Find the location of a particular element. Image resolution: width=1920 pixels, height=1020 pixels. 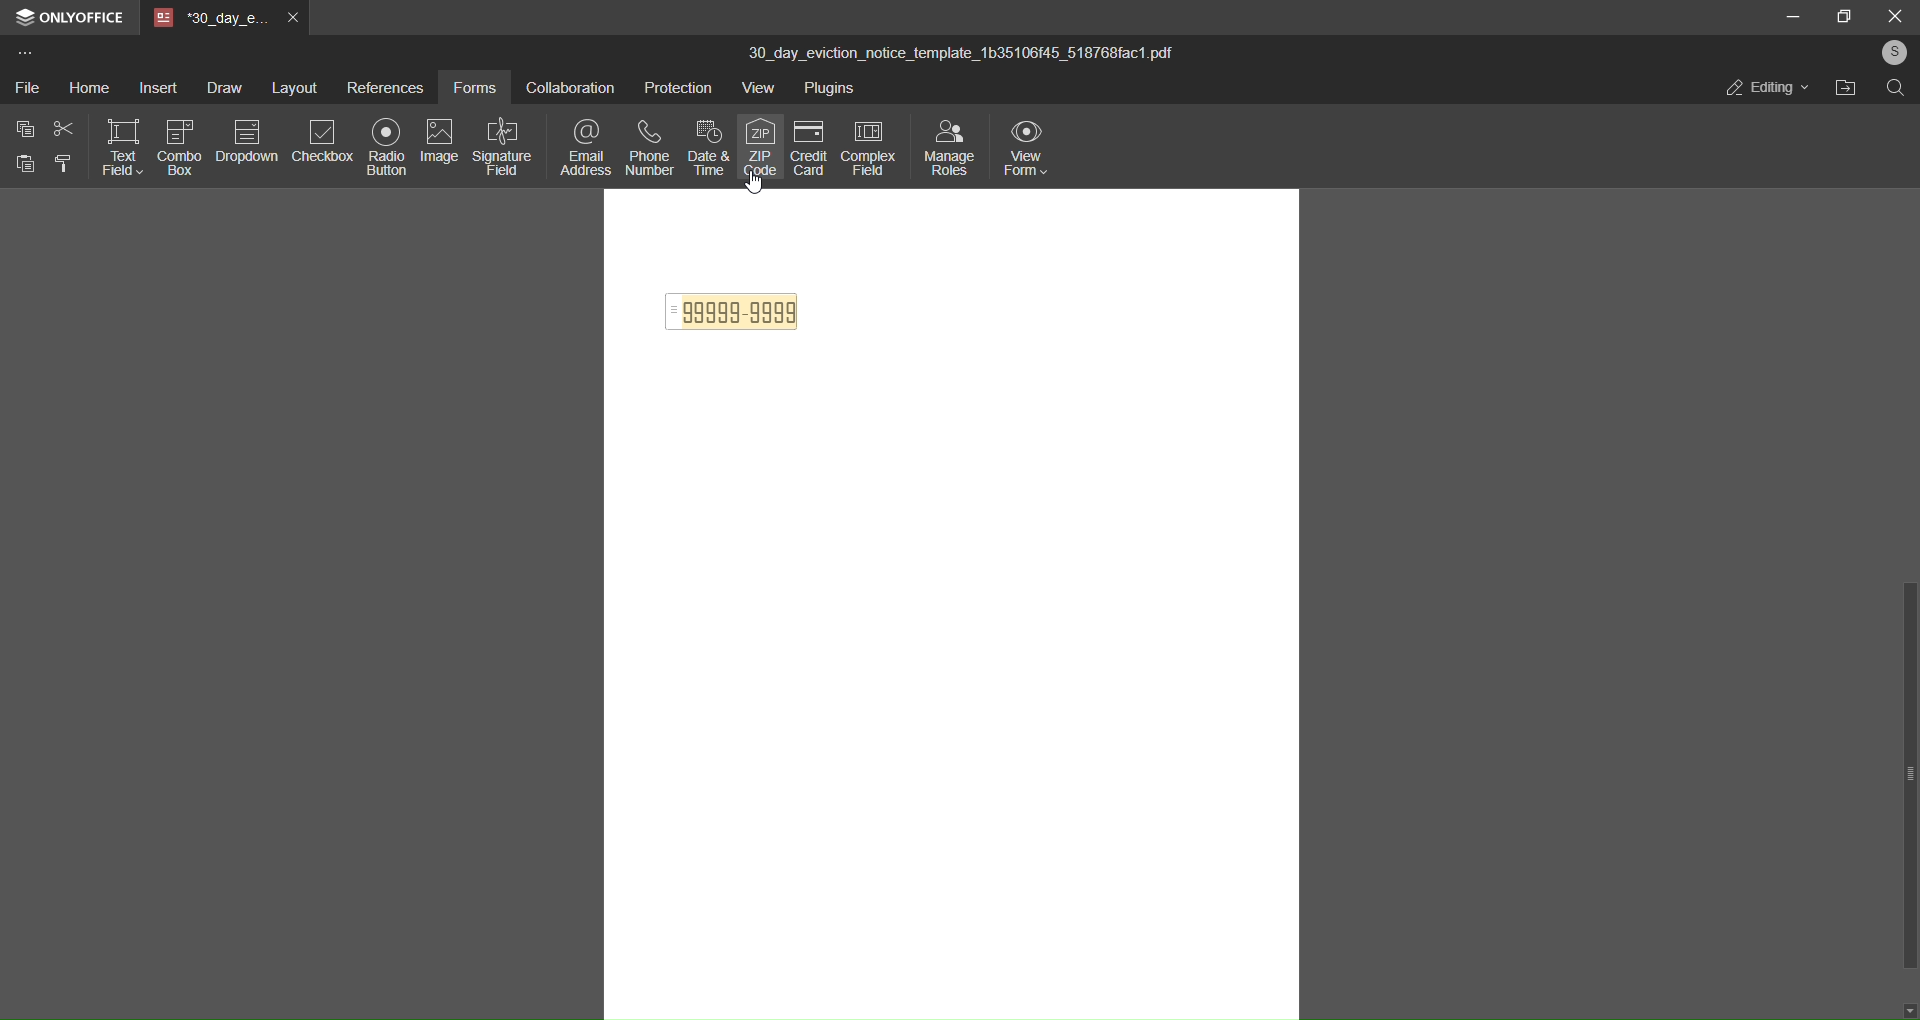

30_day_eviction_notice_template_1b35106f45_518768fac1.pdf is located at coordinates (969, 51).